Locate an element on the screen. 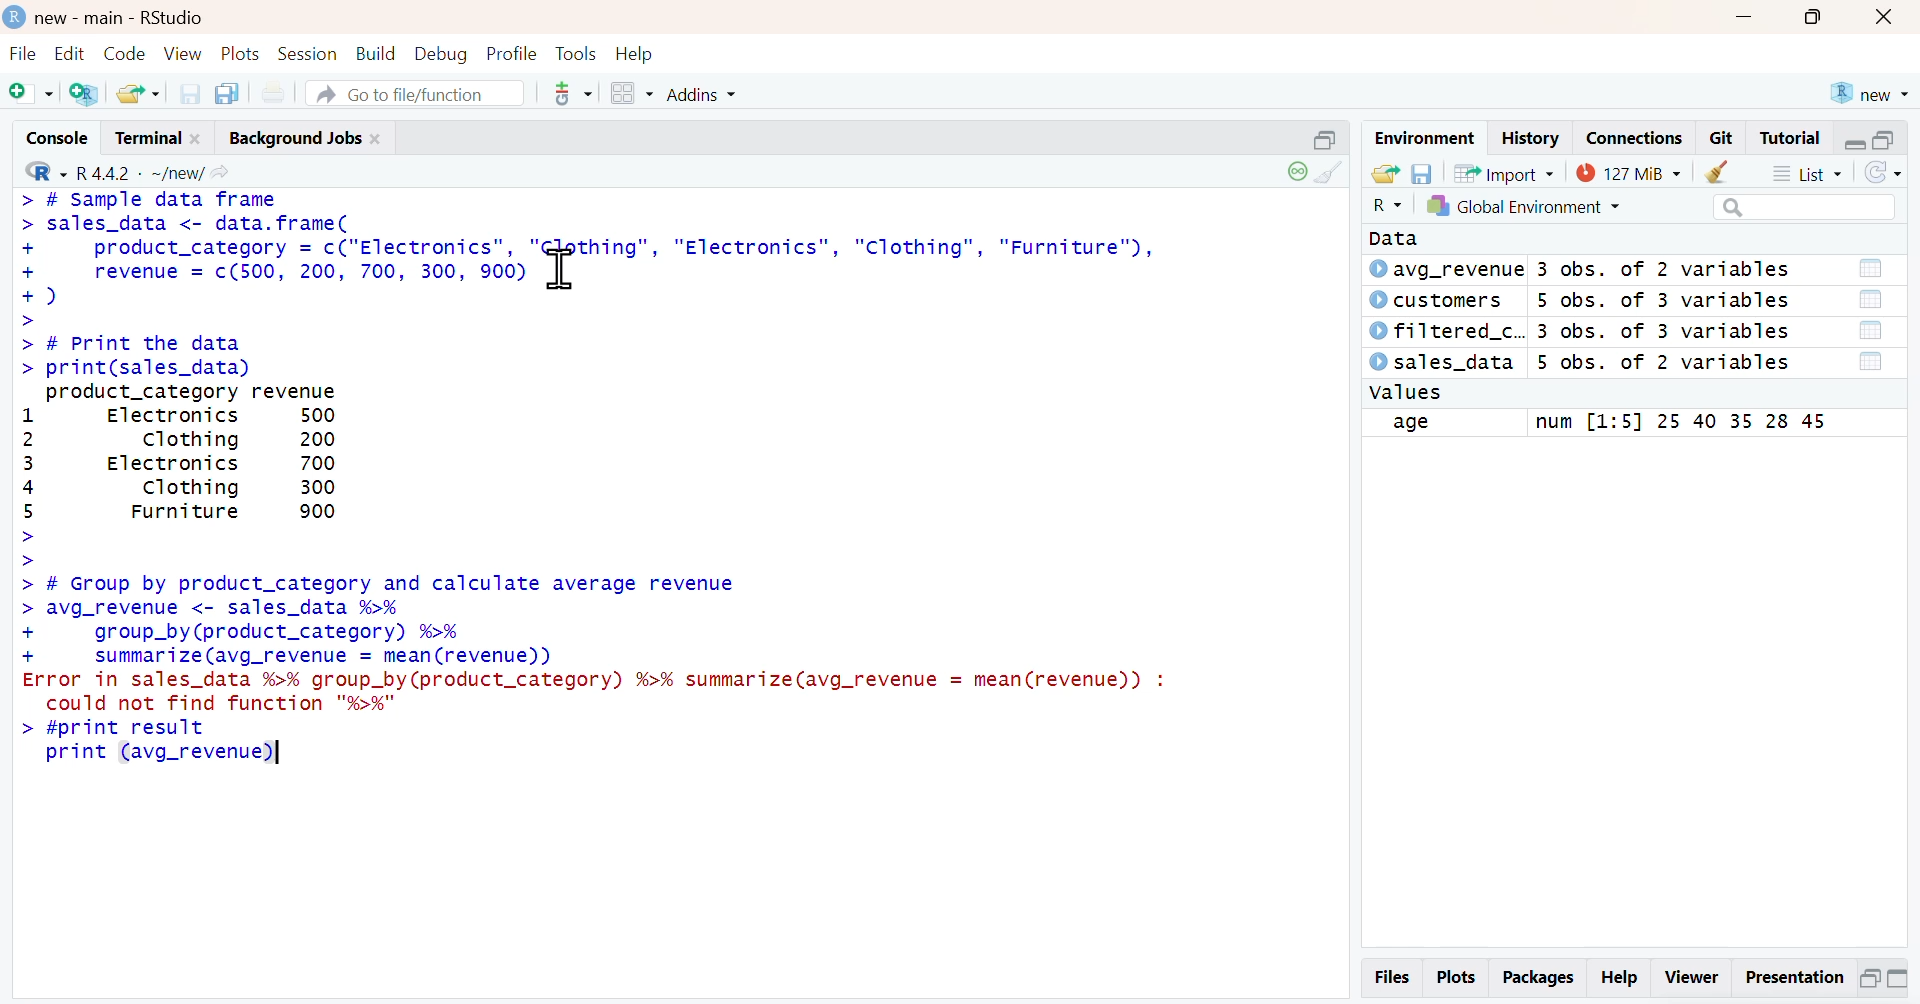 This screenshot has height=1004, width=1920. git commit is located at coordinates (566, 94).